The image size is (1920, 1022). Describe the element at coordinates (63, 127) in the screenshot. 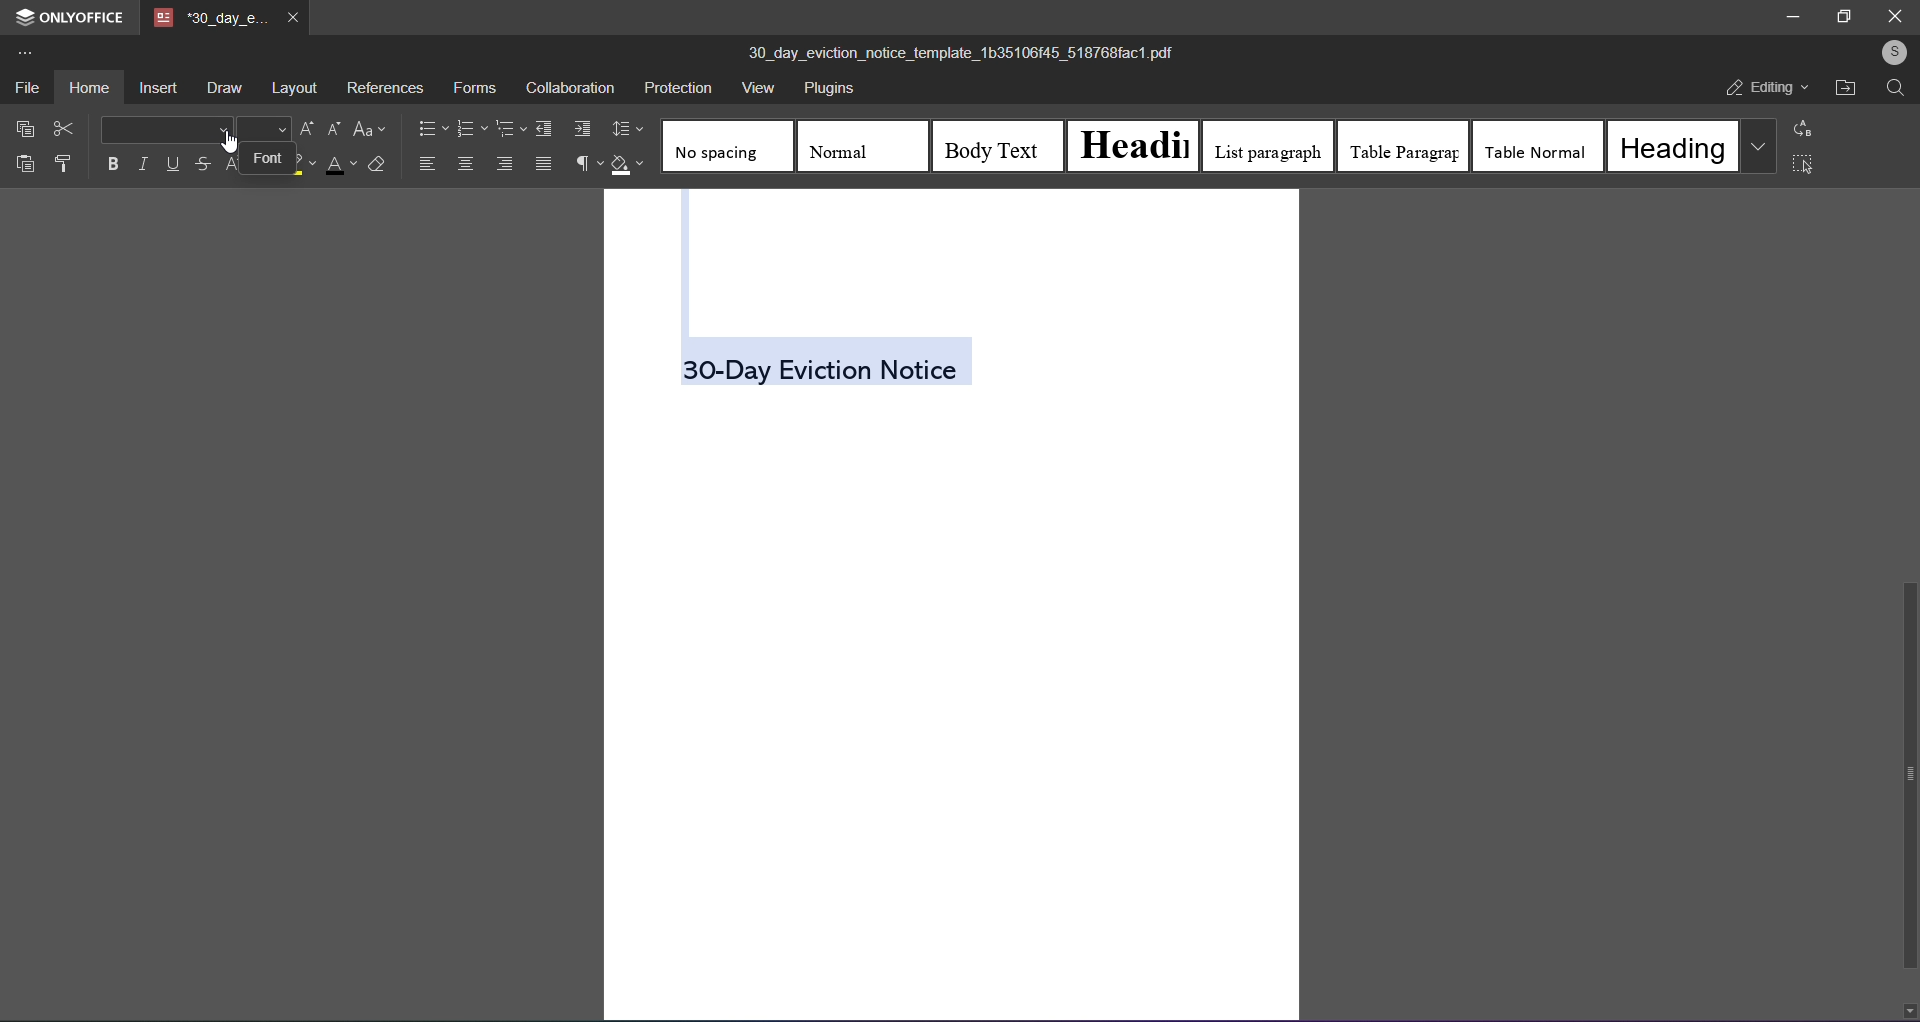

I see `cut` at that location.